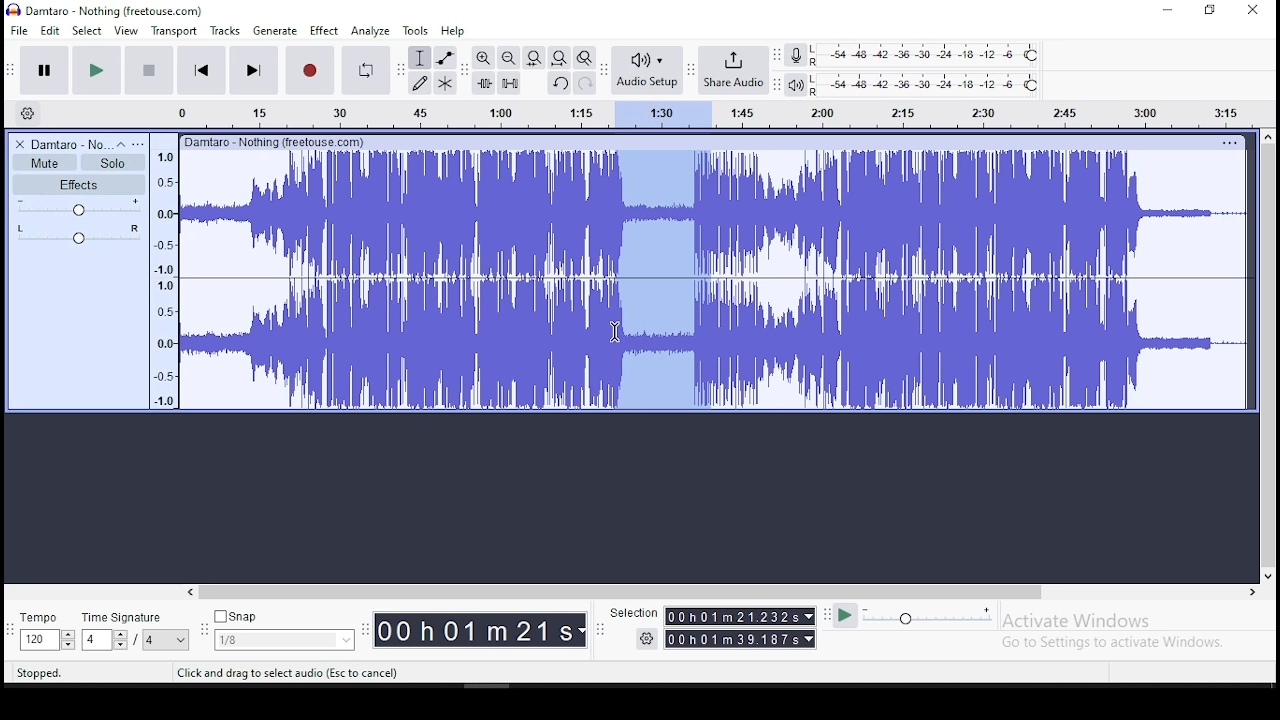 The image size is (1280, 720). What do you see at coordinates (585, 82) in the screenshot?
I see `redo` at bounding box center [585, 82].